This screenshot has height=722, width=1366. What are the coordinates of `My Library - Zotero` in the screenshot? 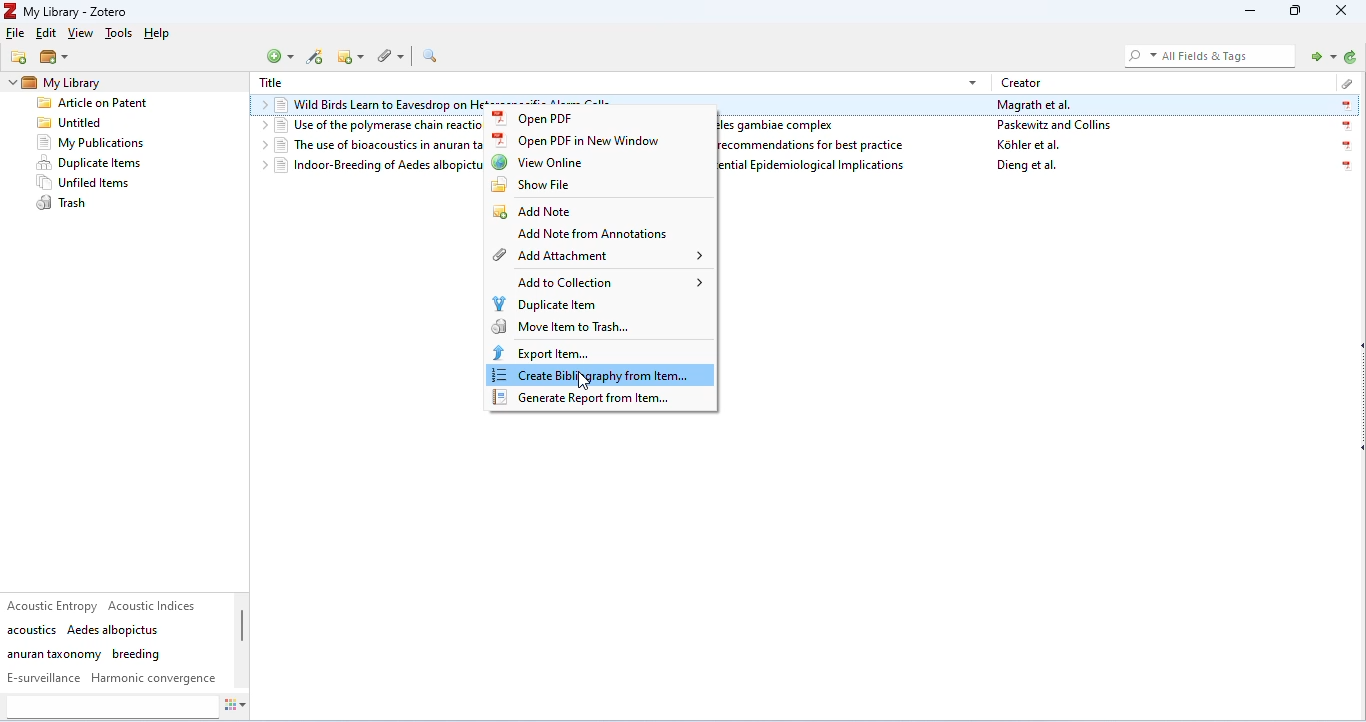 It's located at (69, 12).